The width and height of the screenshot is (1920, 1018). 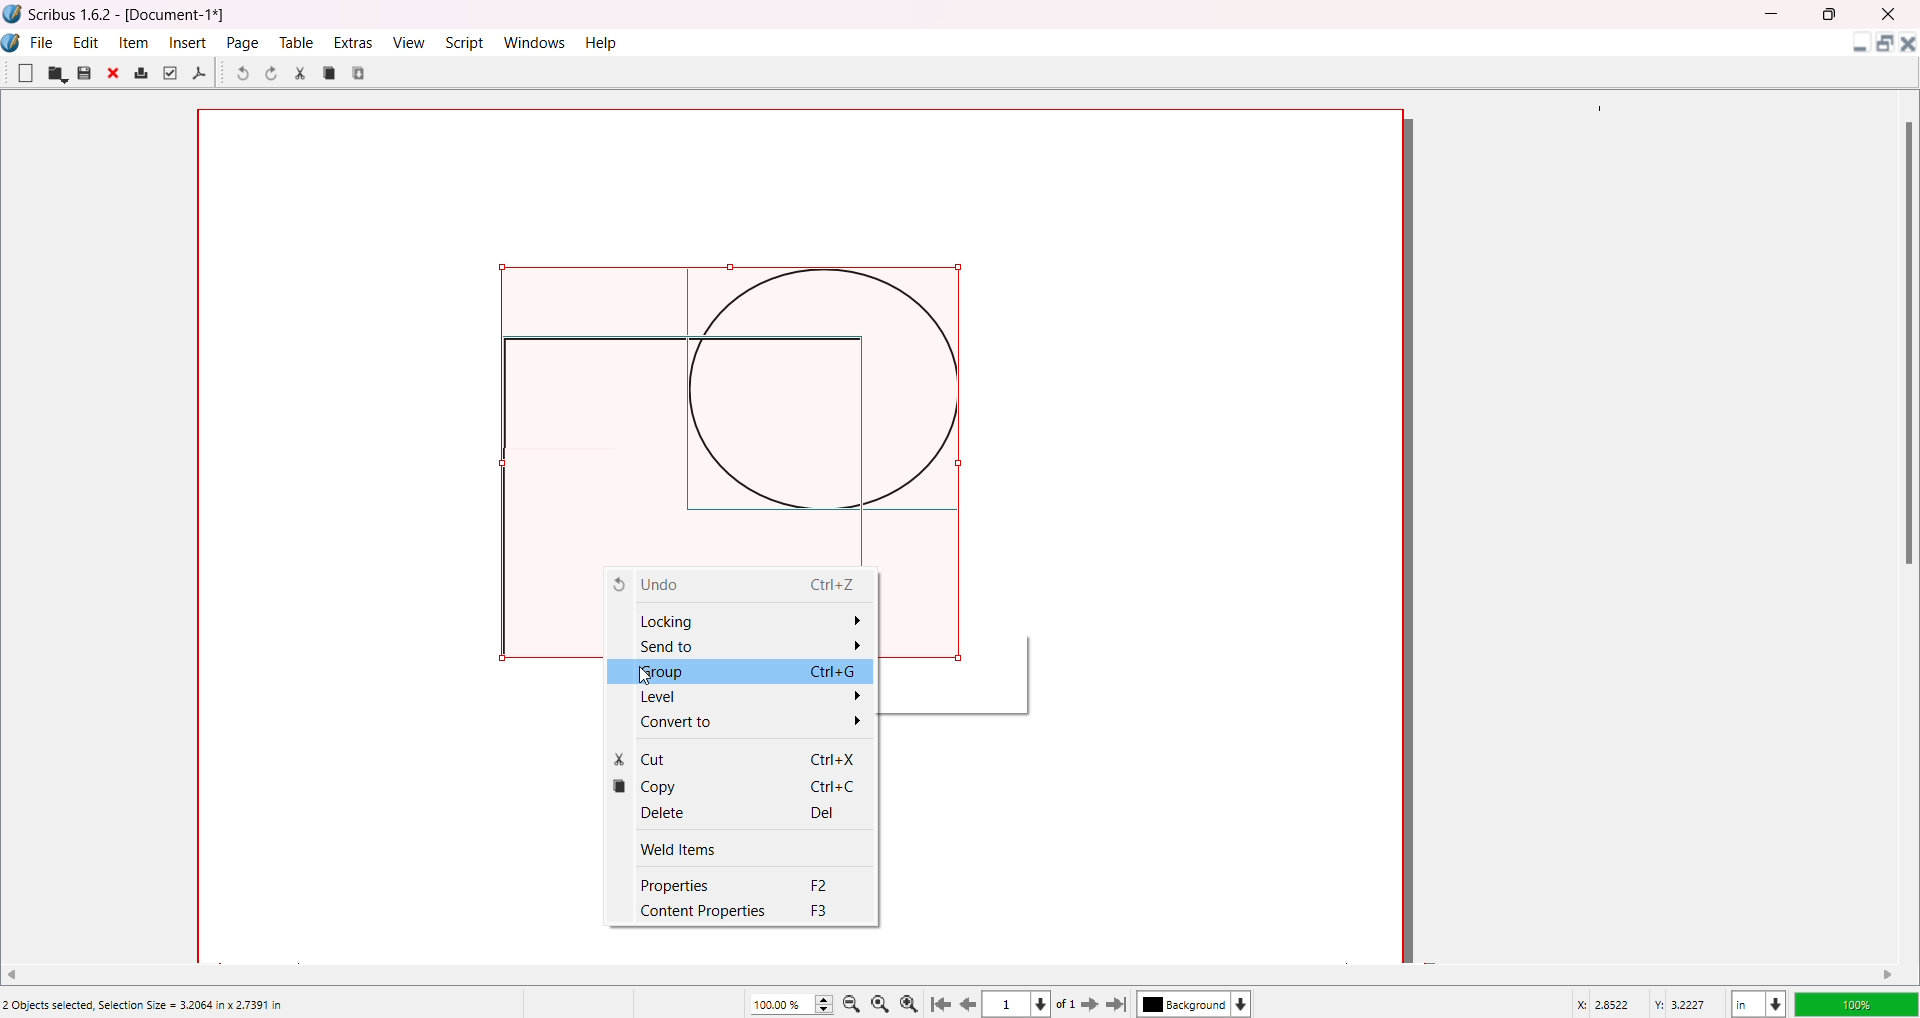 I want to click on Paste, so click(x=361, y=72).